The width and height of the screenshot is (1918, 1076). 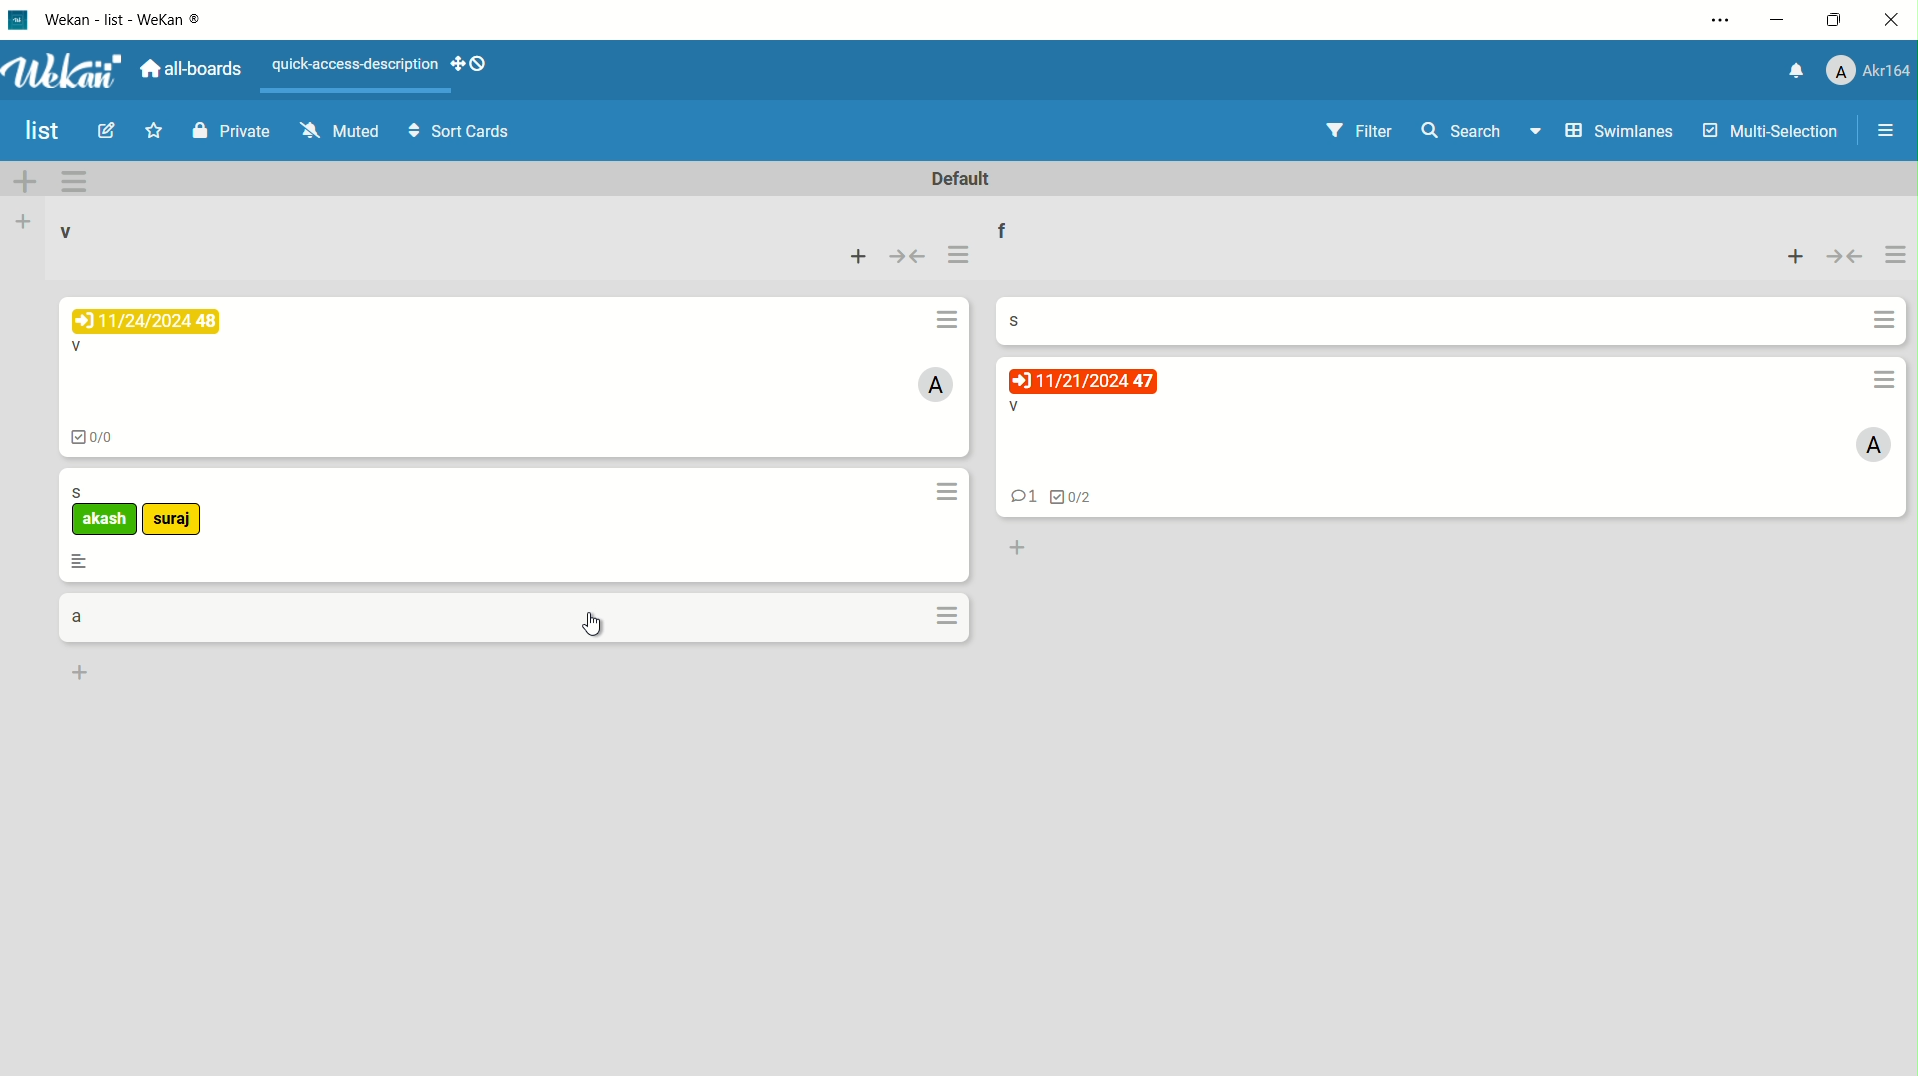 What do you see at coordinates (1780, 22) in the screenshot?
I see `minimize` at bounding box center [1780, 22].